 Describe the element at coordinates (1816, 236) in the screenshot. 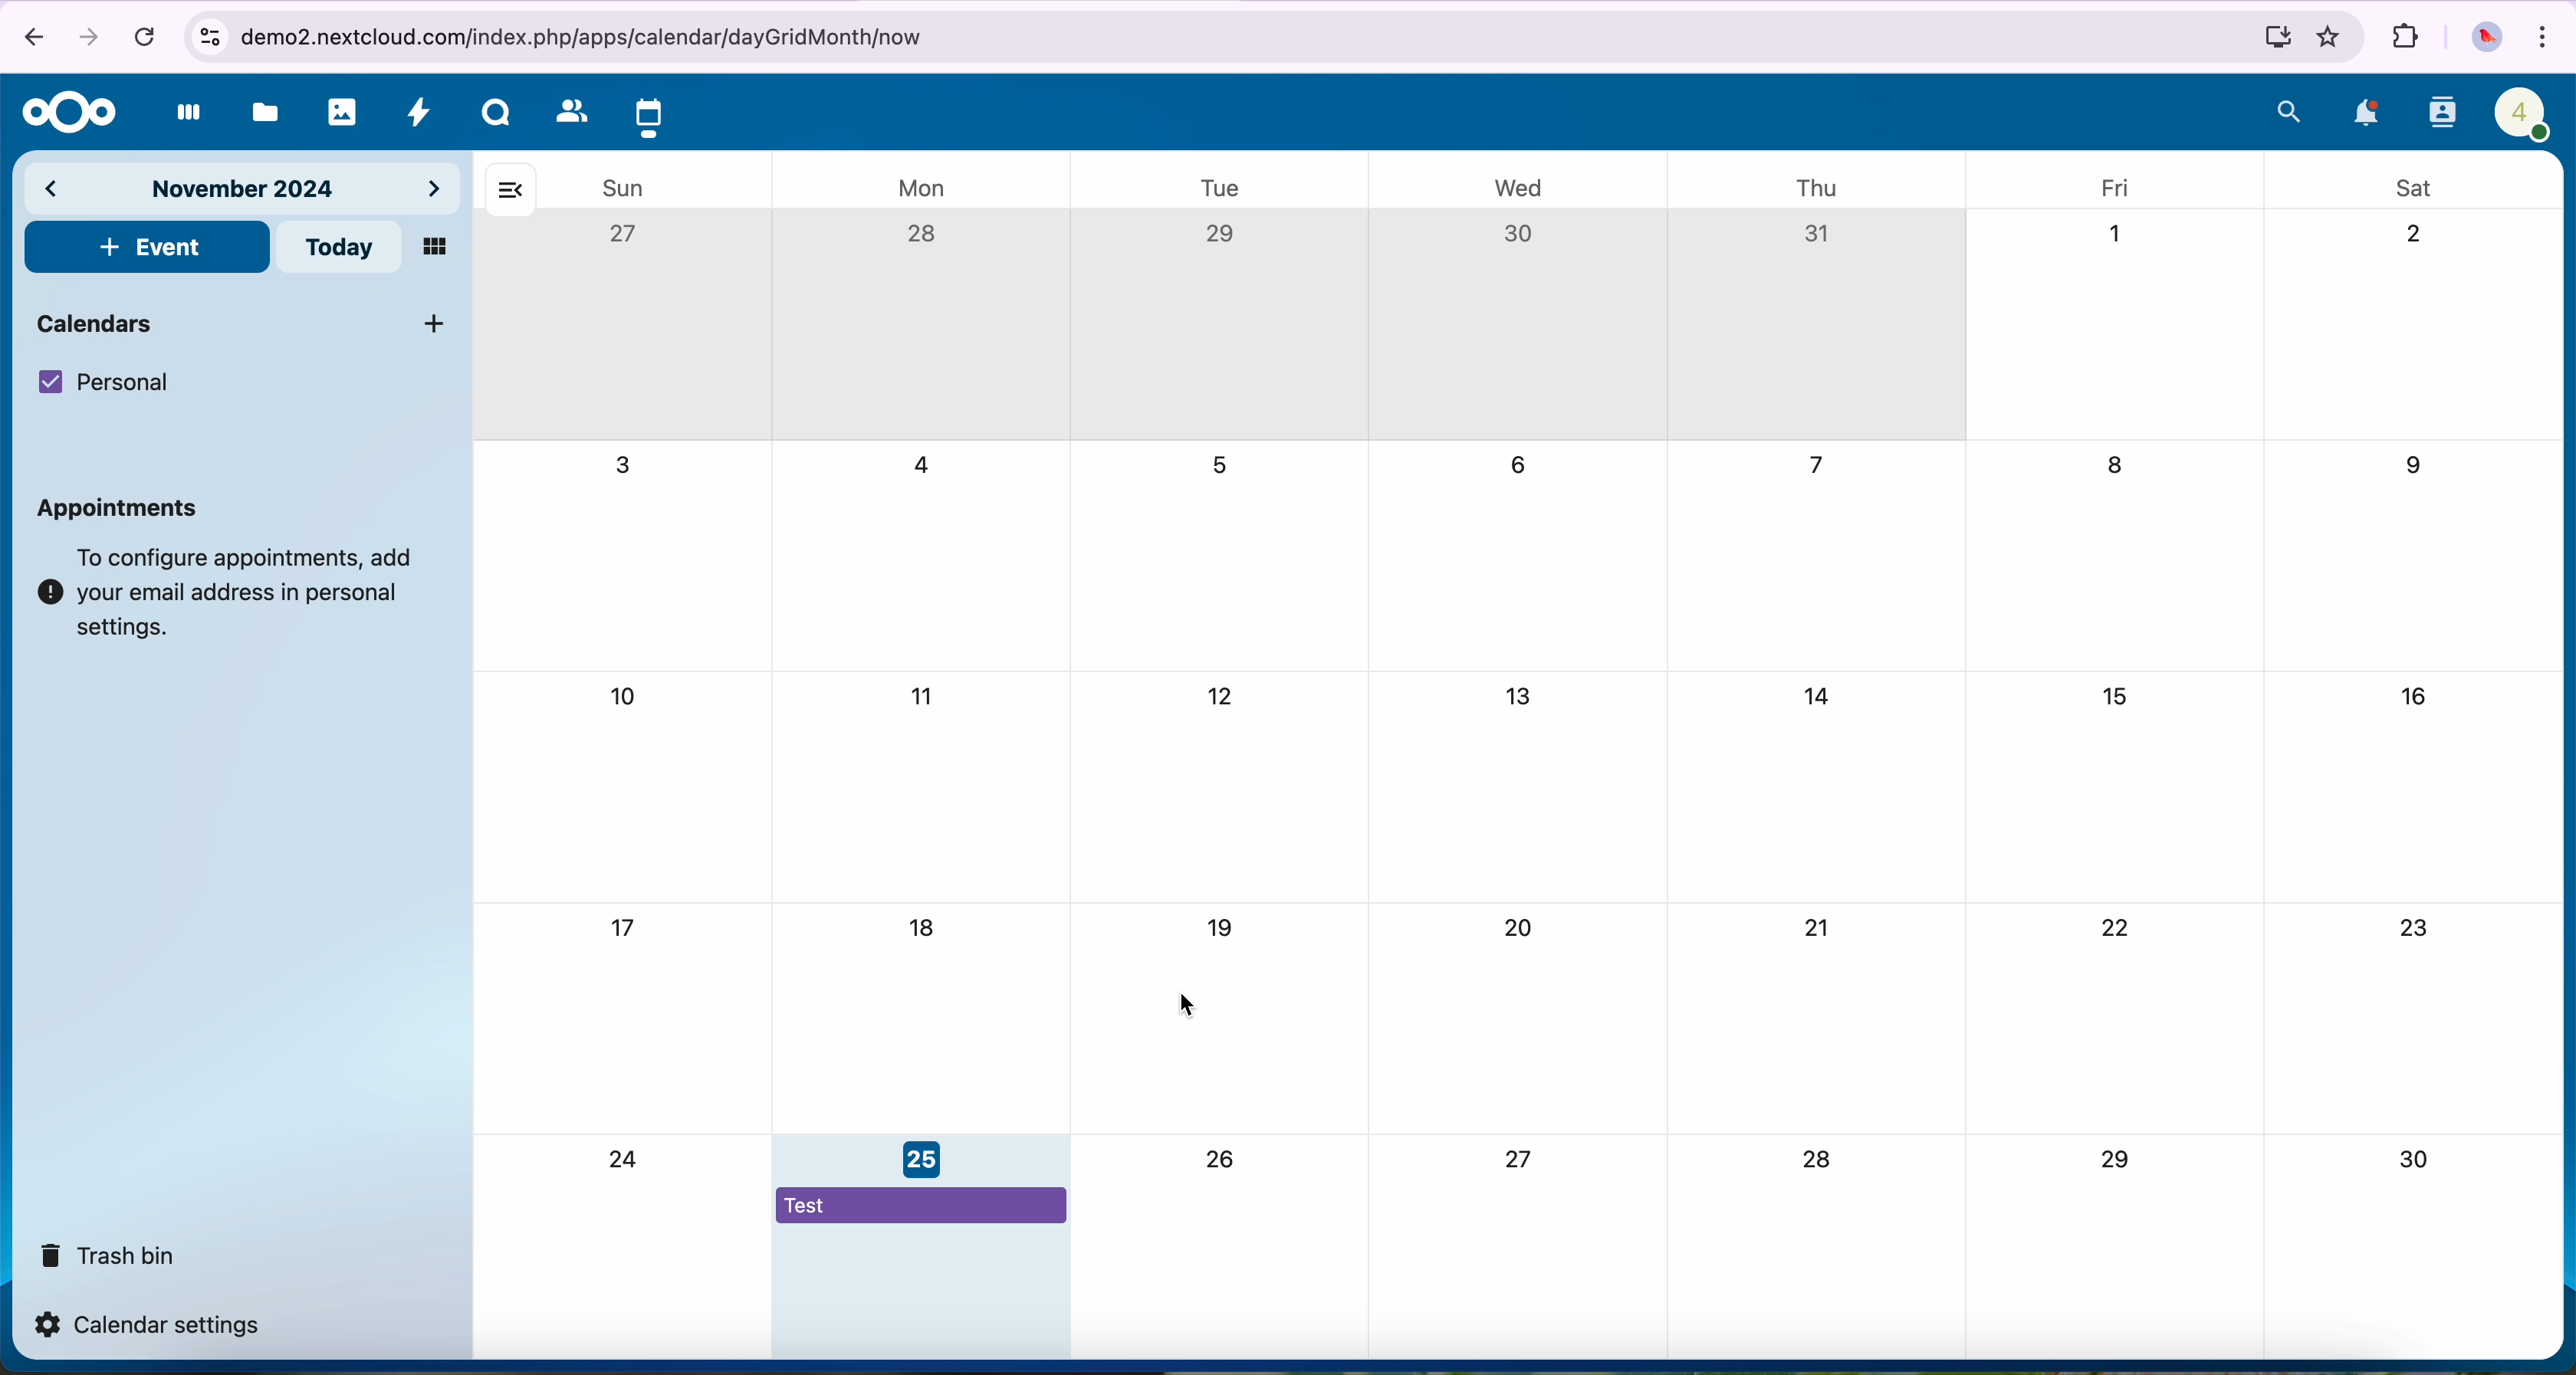

I see `31` at that location.